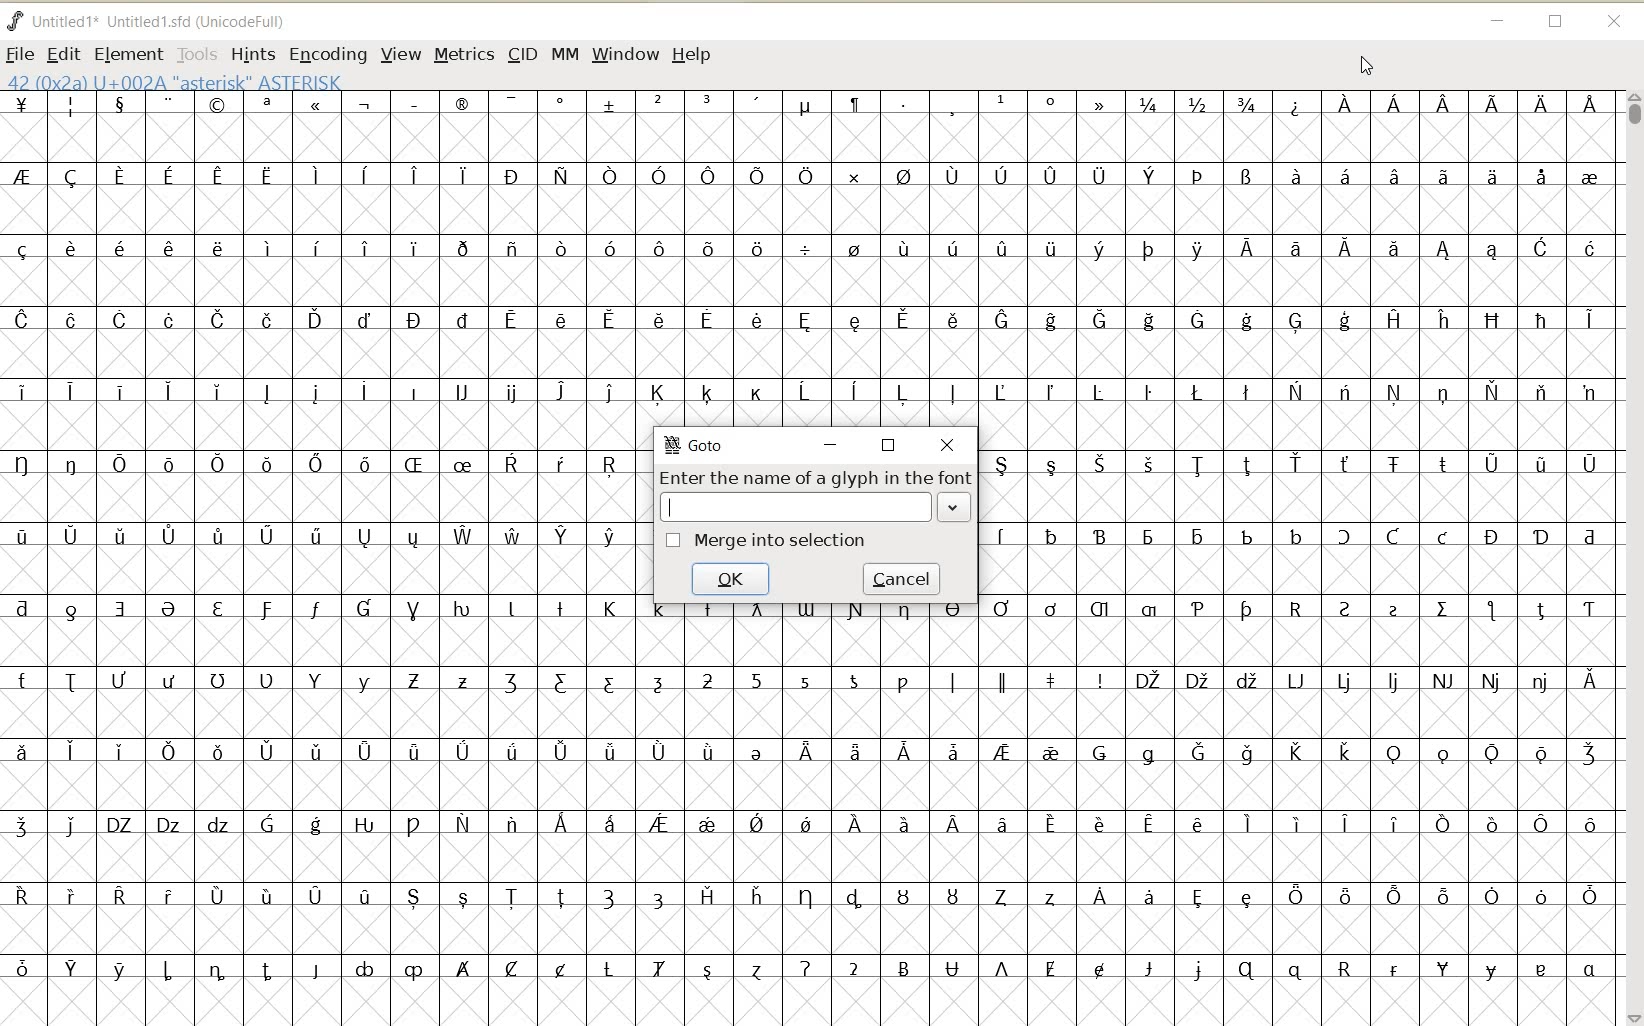  Describe the element at coordinates (1498, 21) in the screenshot. I see `MINIMIZE` at that location.